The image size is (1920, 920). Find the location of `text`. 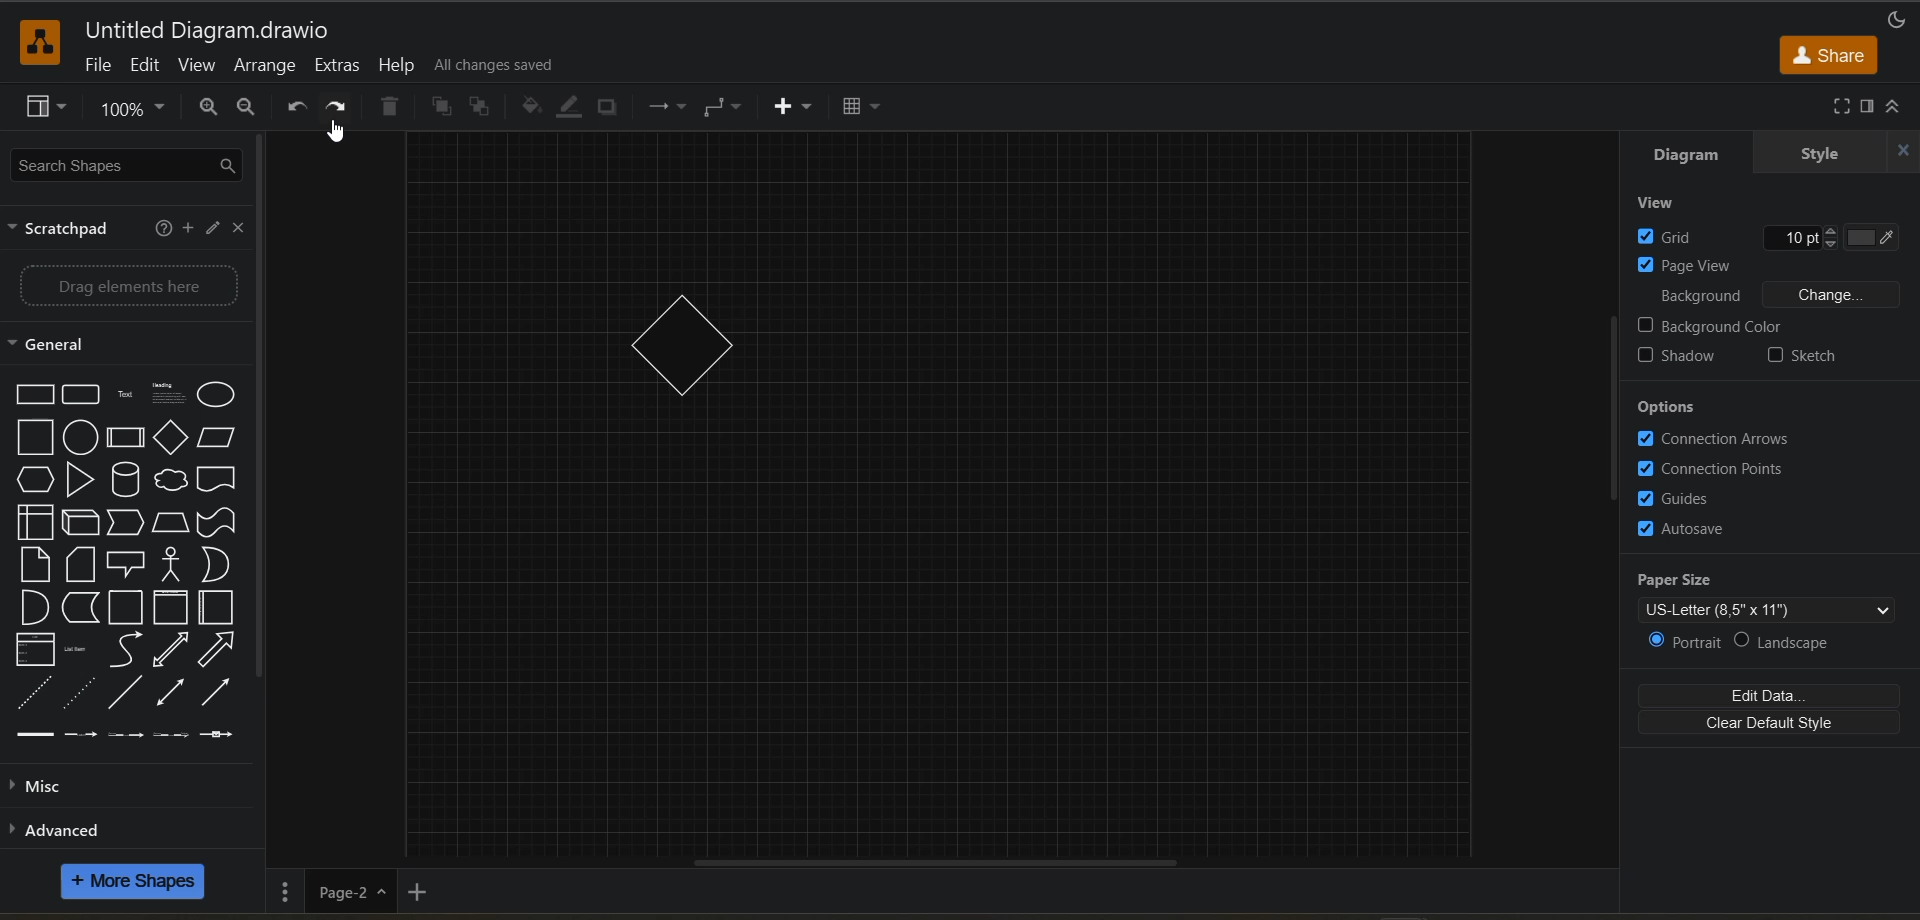

text is located at coordinates (124, 396).